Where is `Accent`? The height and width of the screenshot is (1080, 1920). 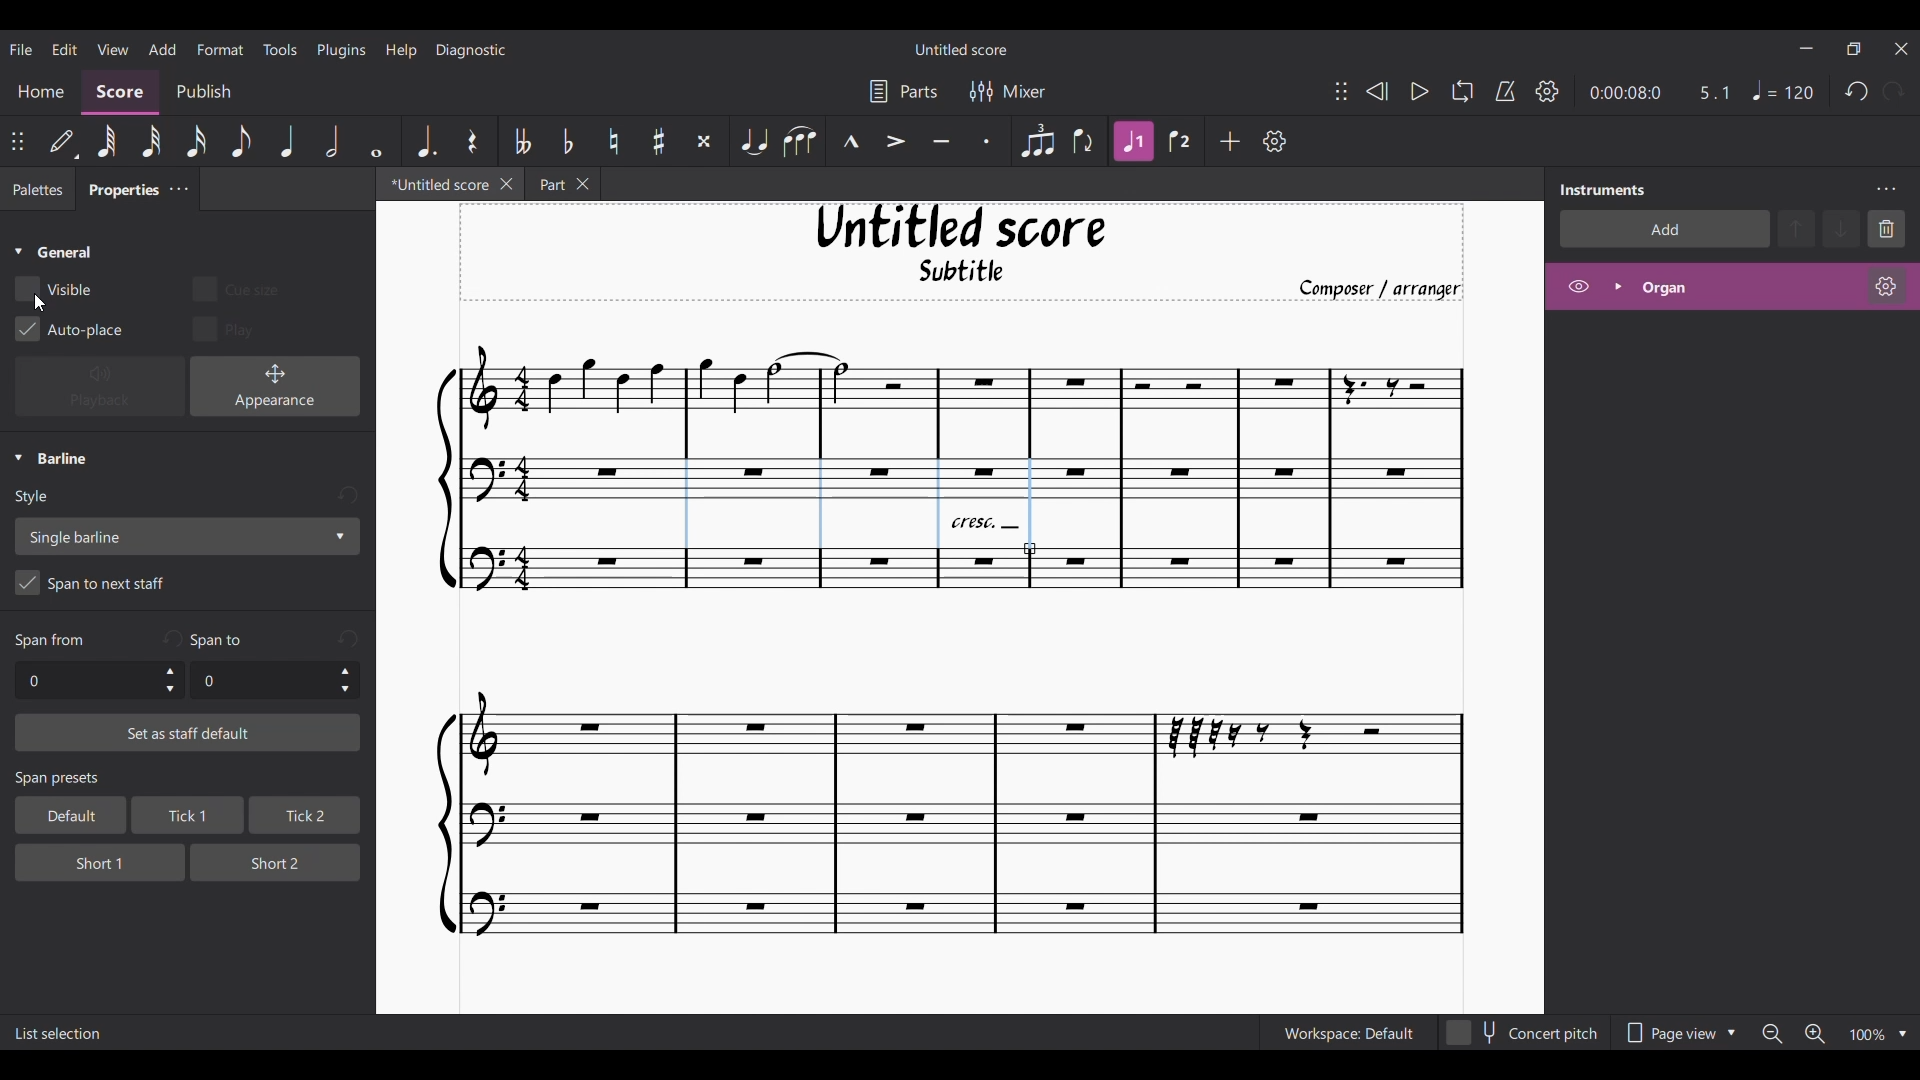
Accent is located at coordinates (895, 142).